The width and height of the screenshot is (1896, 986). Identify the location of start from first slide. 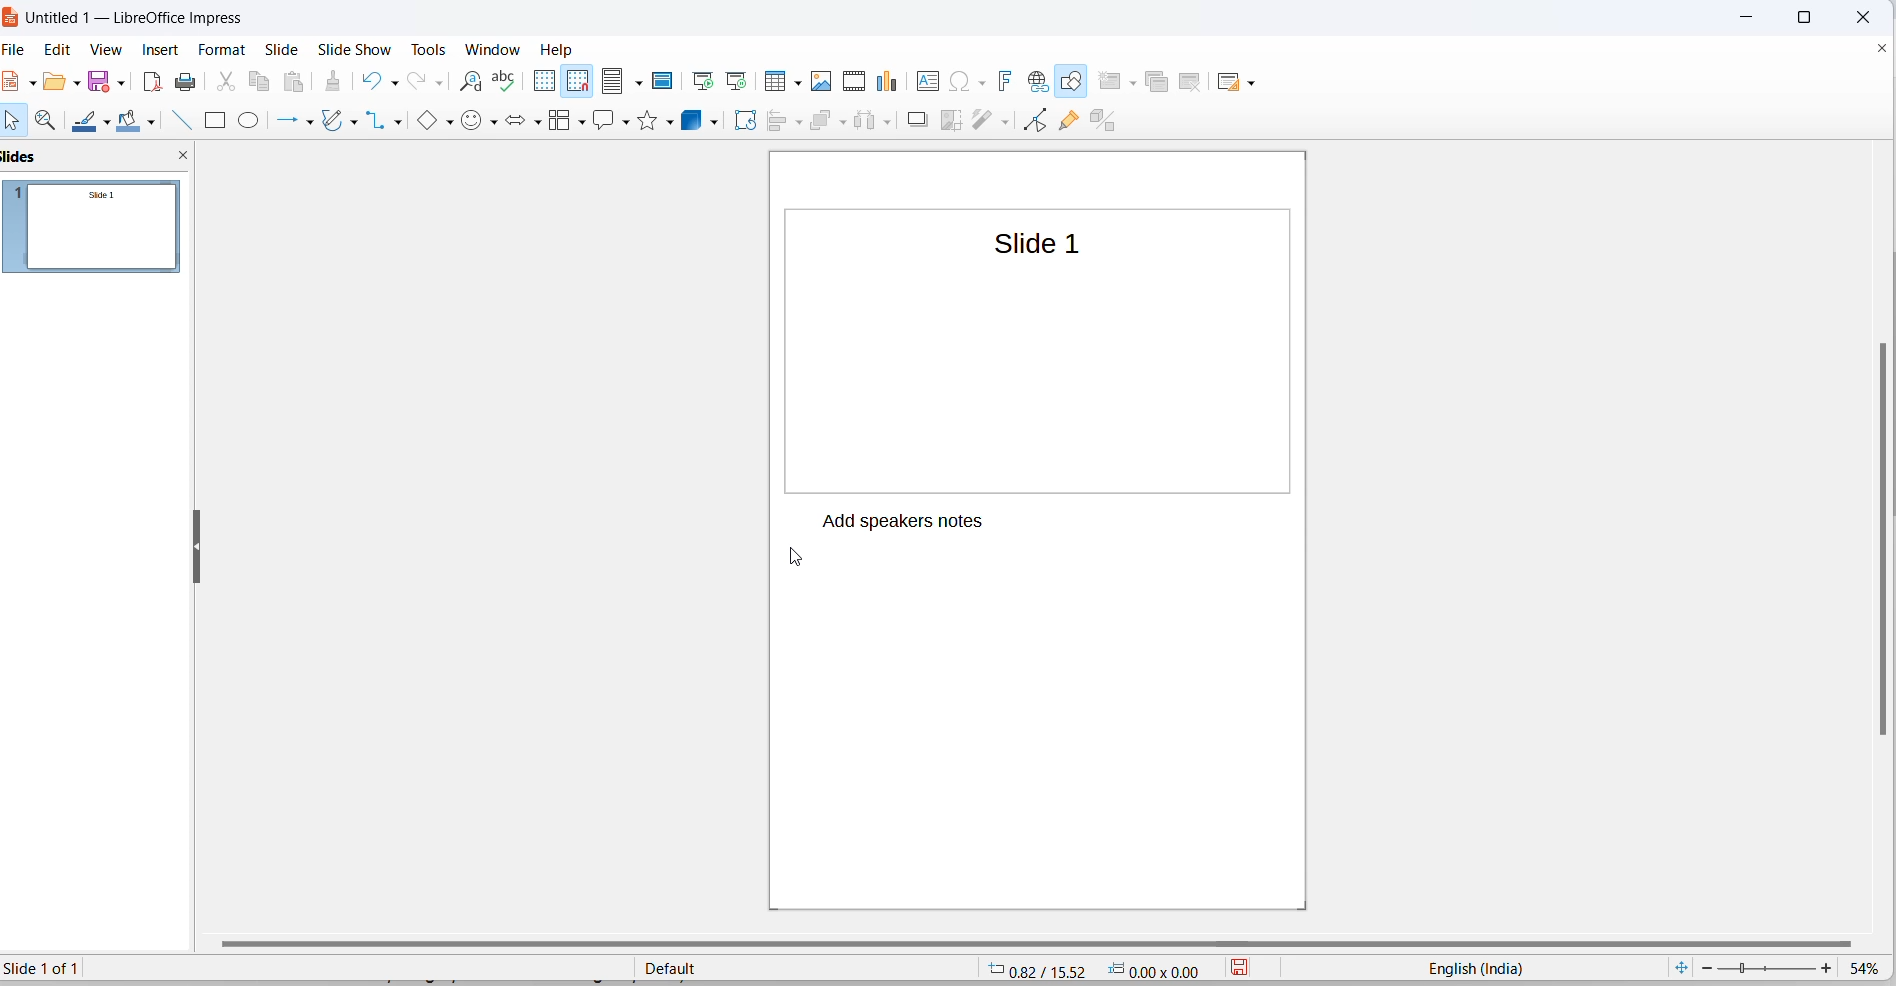
(703, 80).